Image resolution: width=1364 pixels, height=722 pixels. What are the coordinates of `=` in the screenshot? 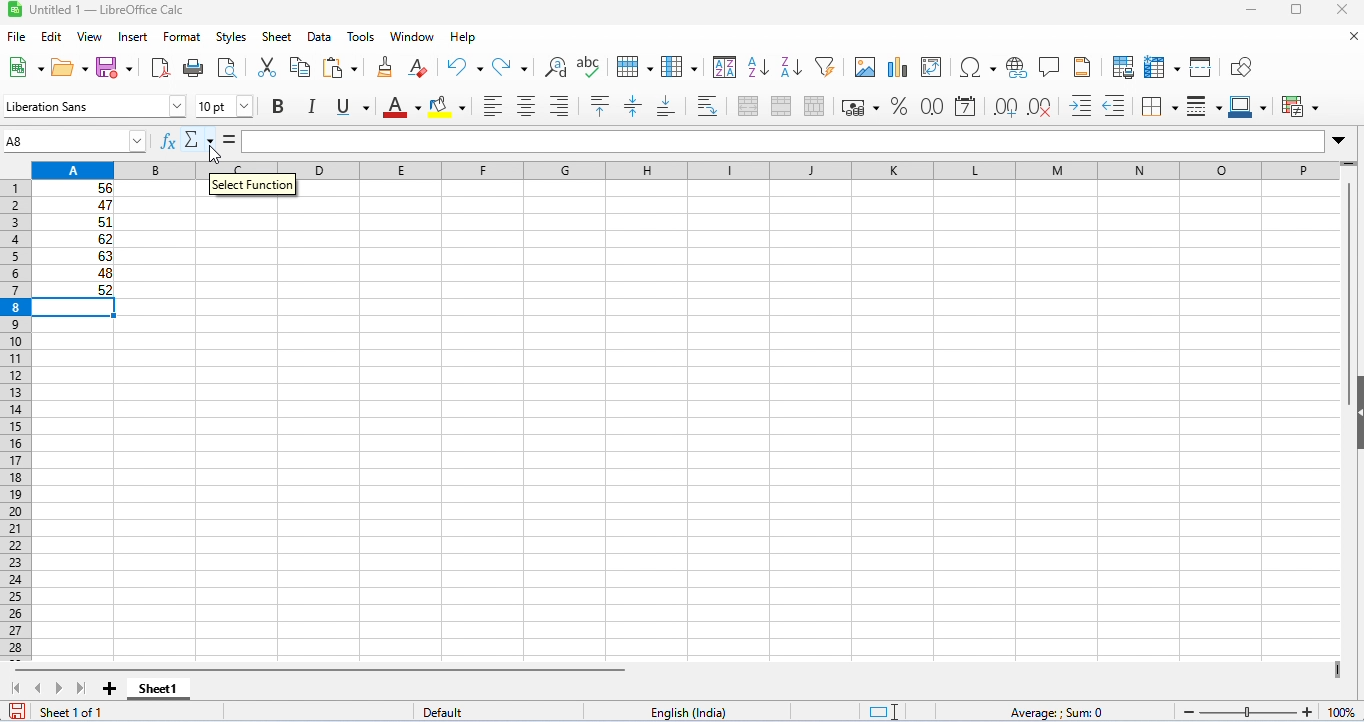 It's located at (232, 138).